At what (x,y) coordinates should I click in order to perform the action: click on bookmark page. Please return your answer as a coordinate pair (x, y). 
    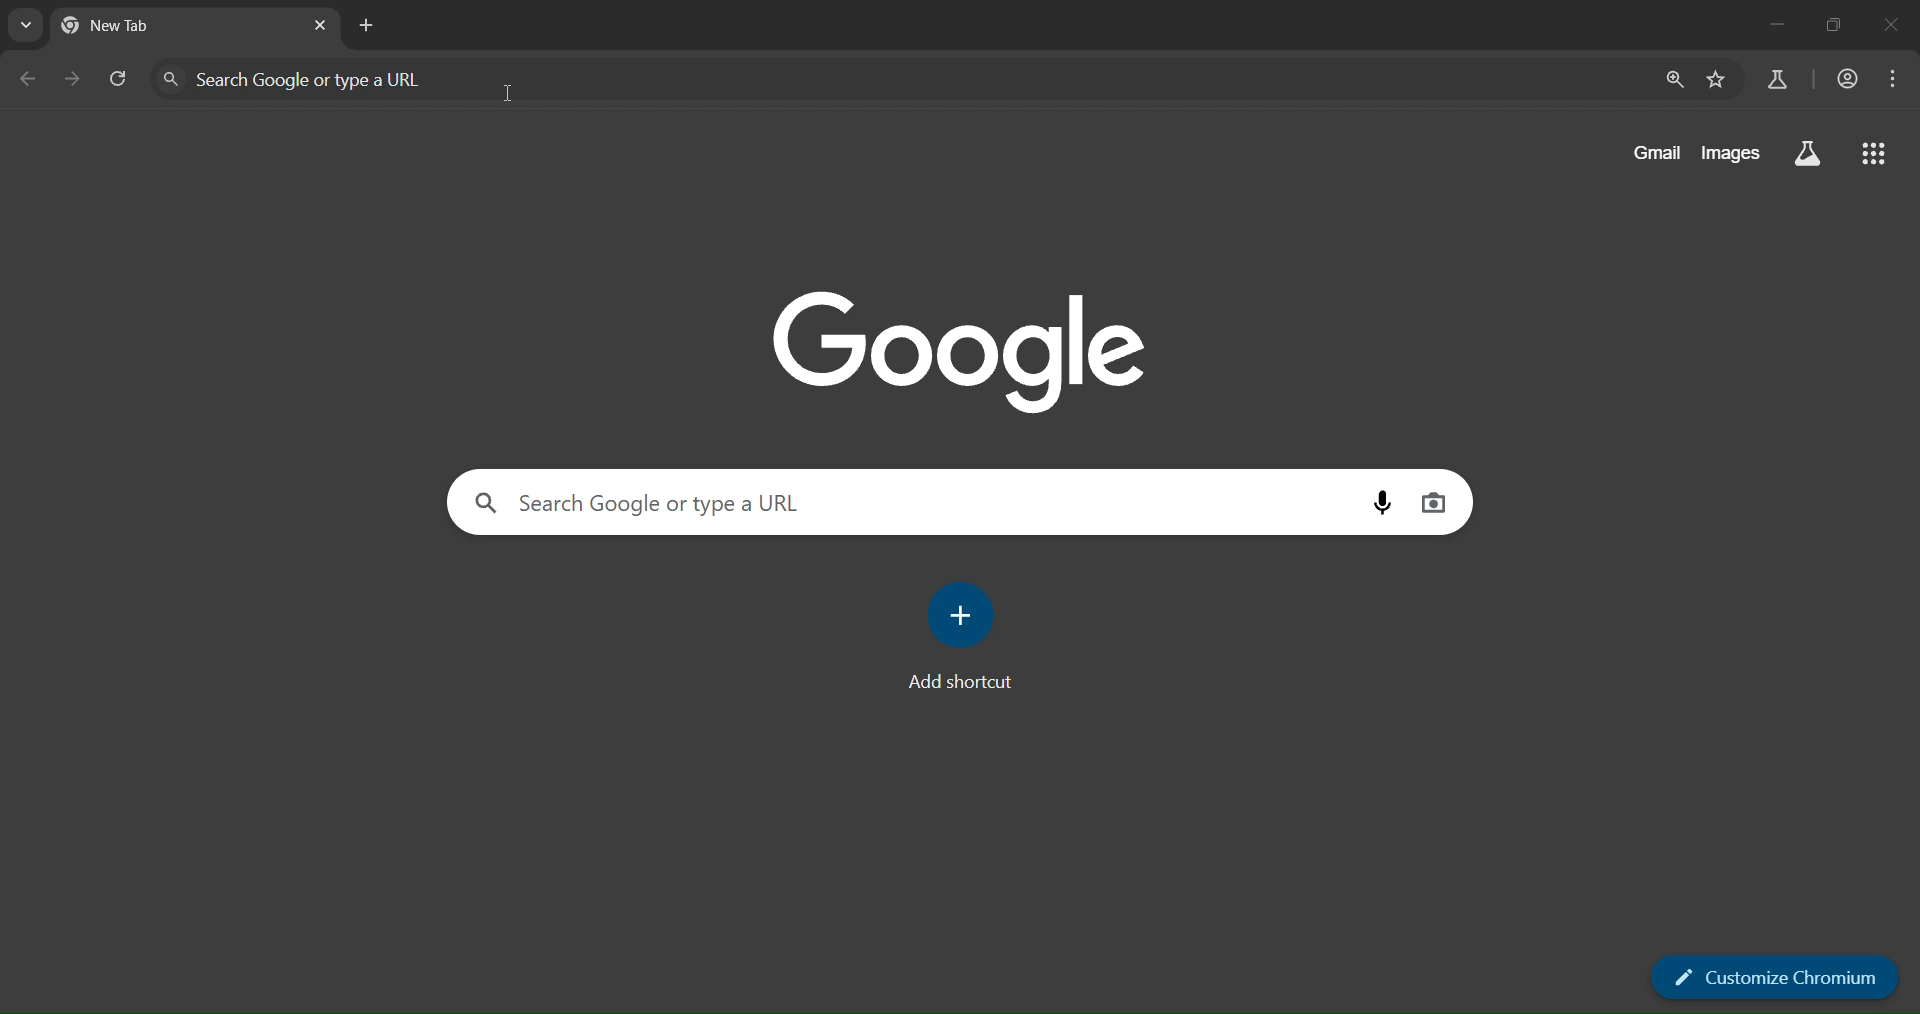
    Looking at the image, I should click on (1719, 83).